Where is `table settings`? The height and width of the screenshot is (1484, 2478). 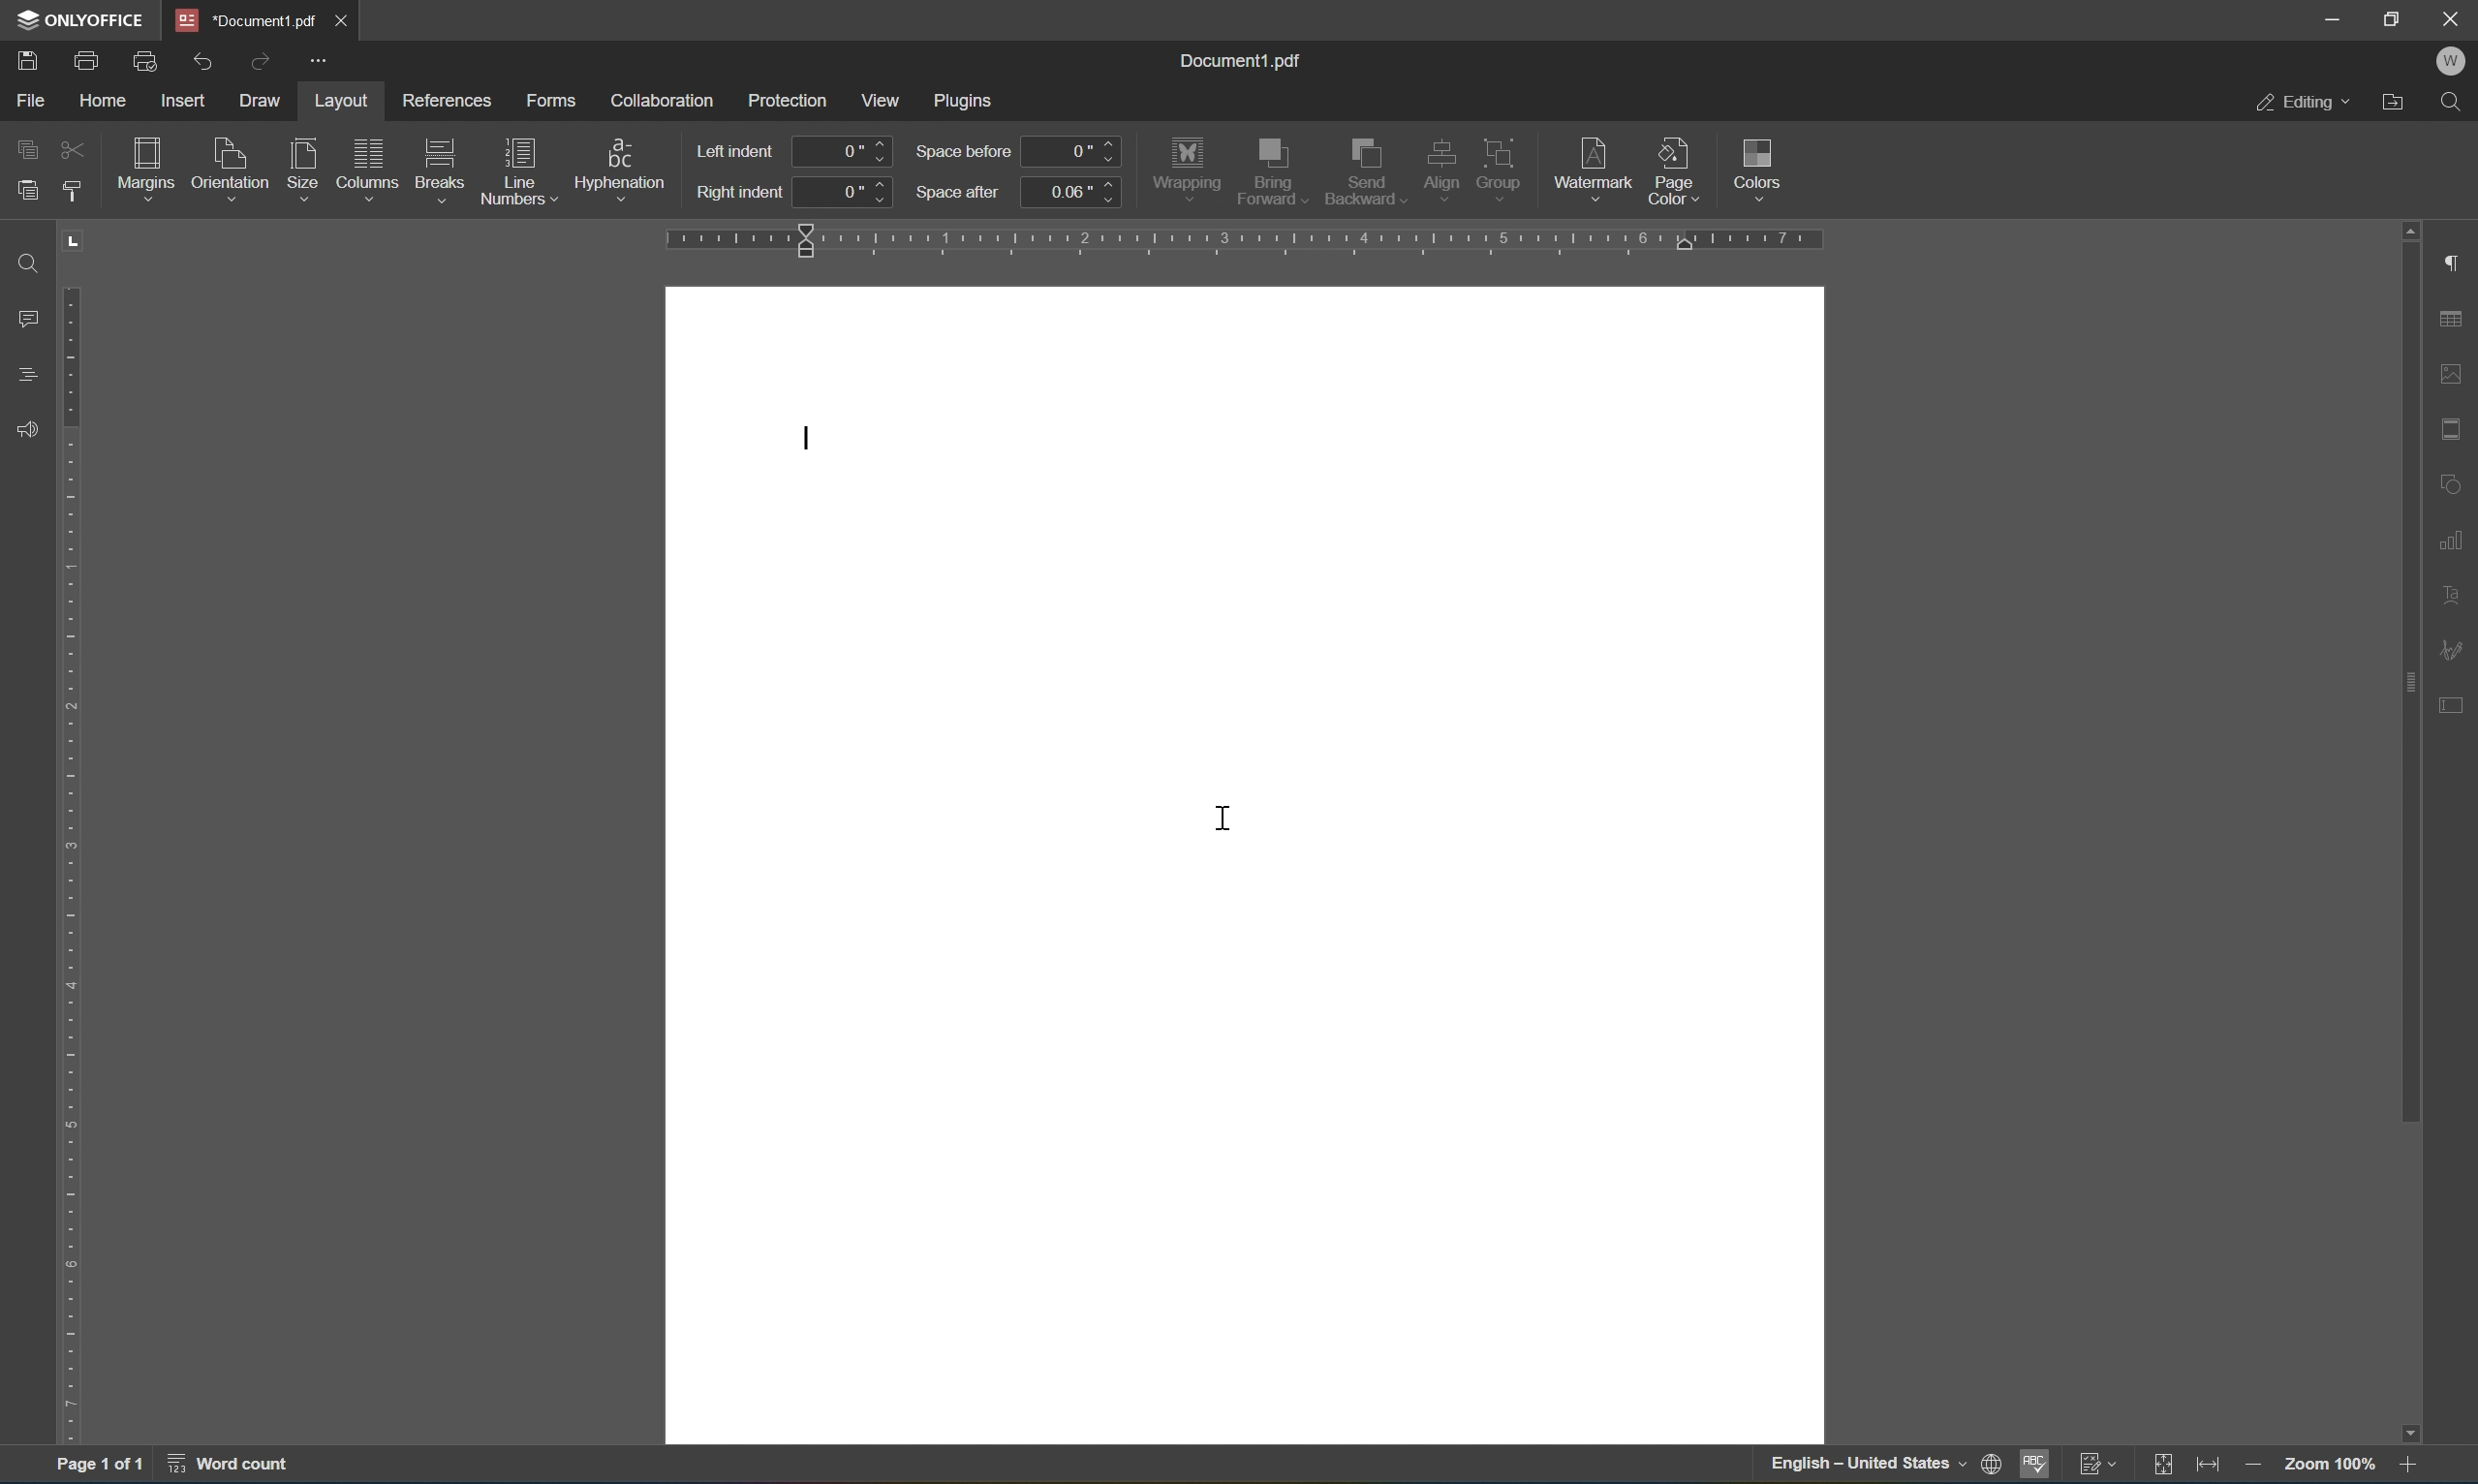
table settings is located at coordinates (2453, 319).